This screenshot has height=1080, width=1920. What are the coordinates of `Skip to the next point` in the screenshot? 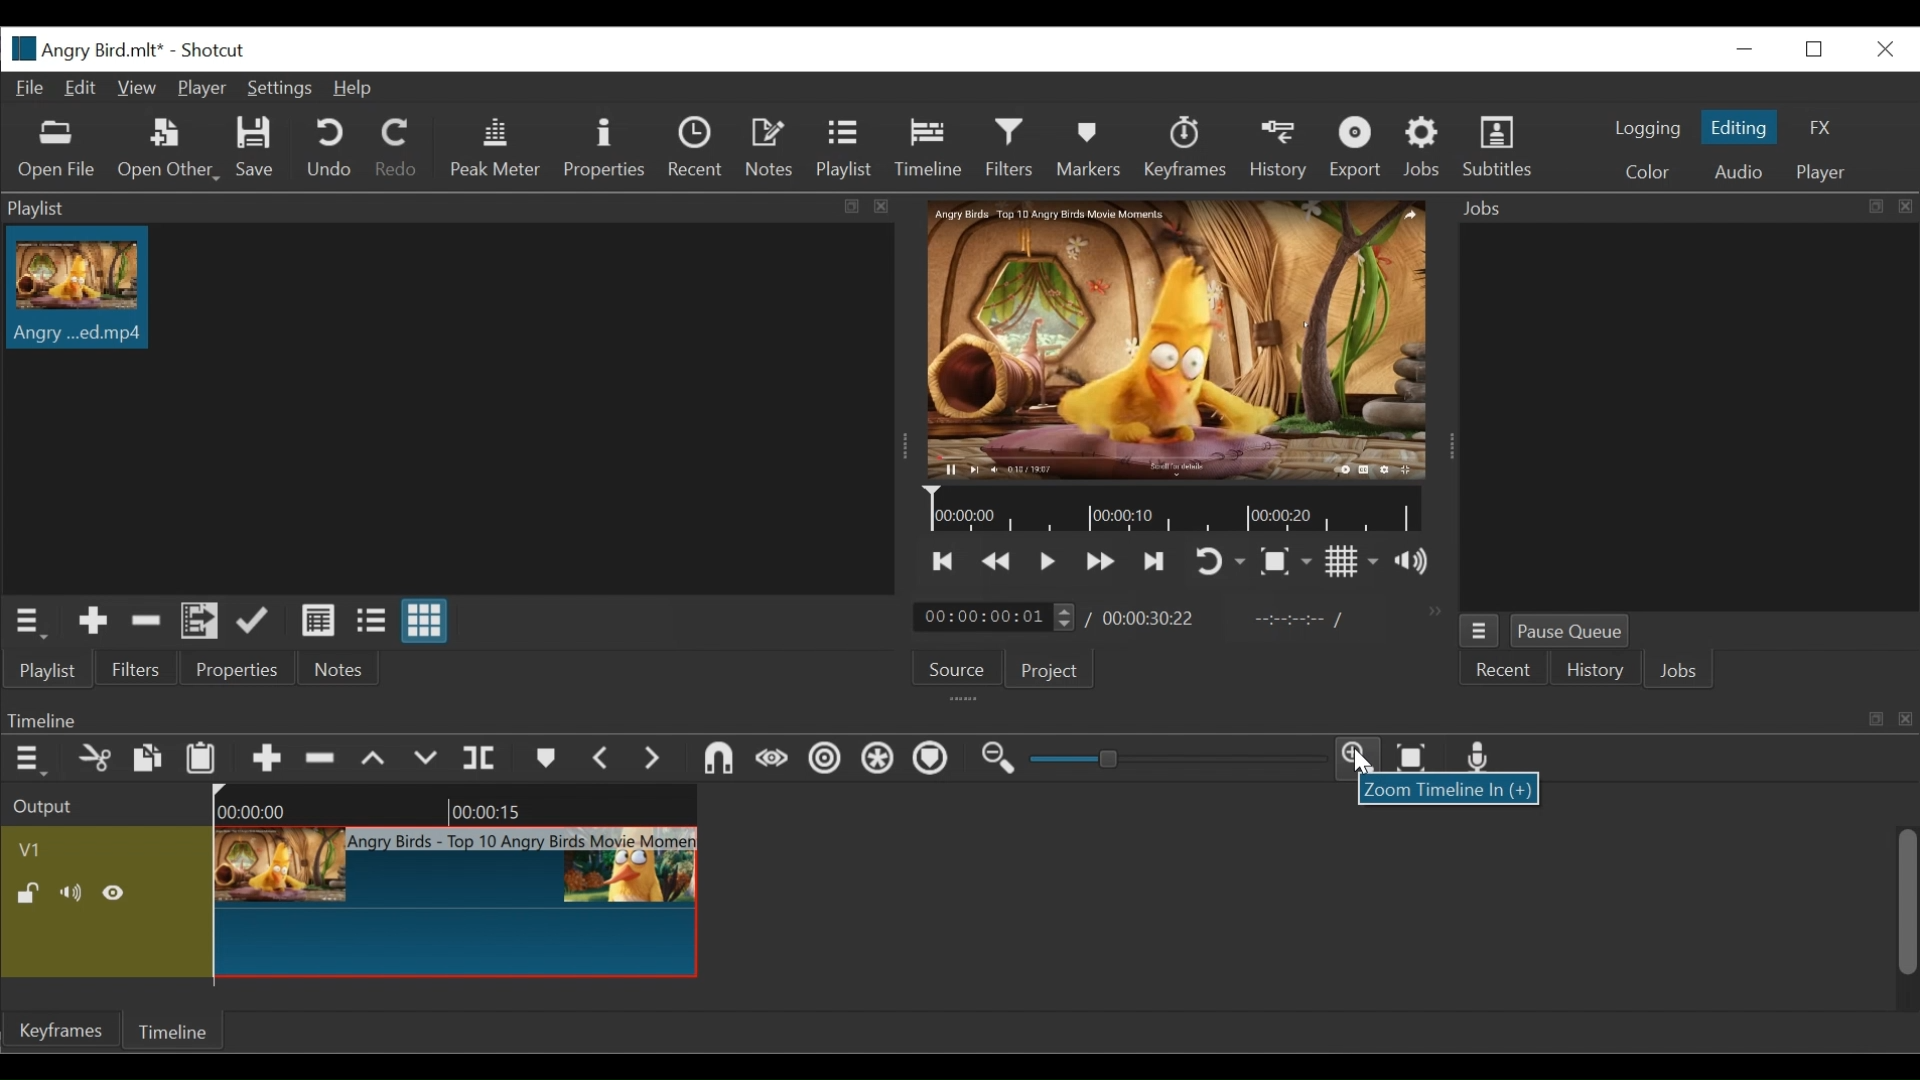 It's located at (1156, 563).